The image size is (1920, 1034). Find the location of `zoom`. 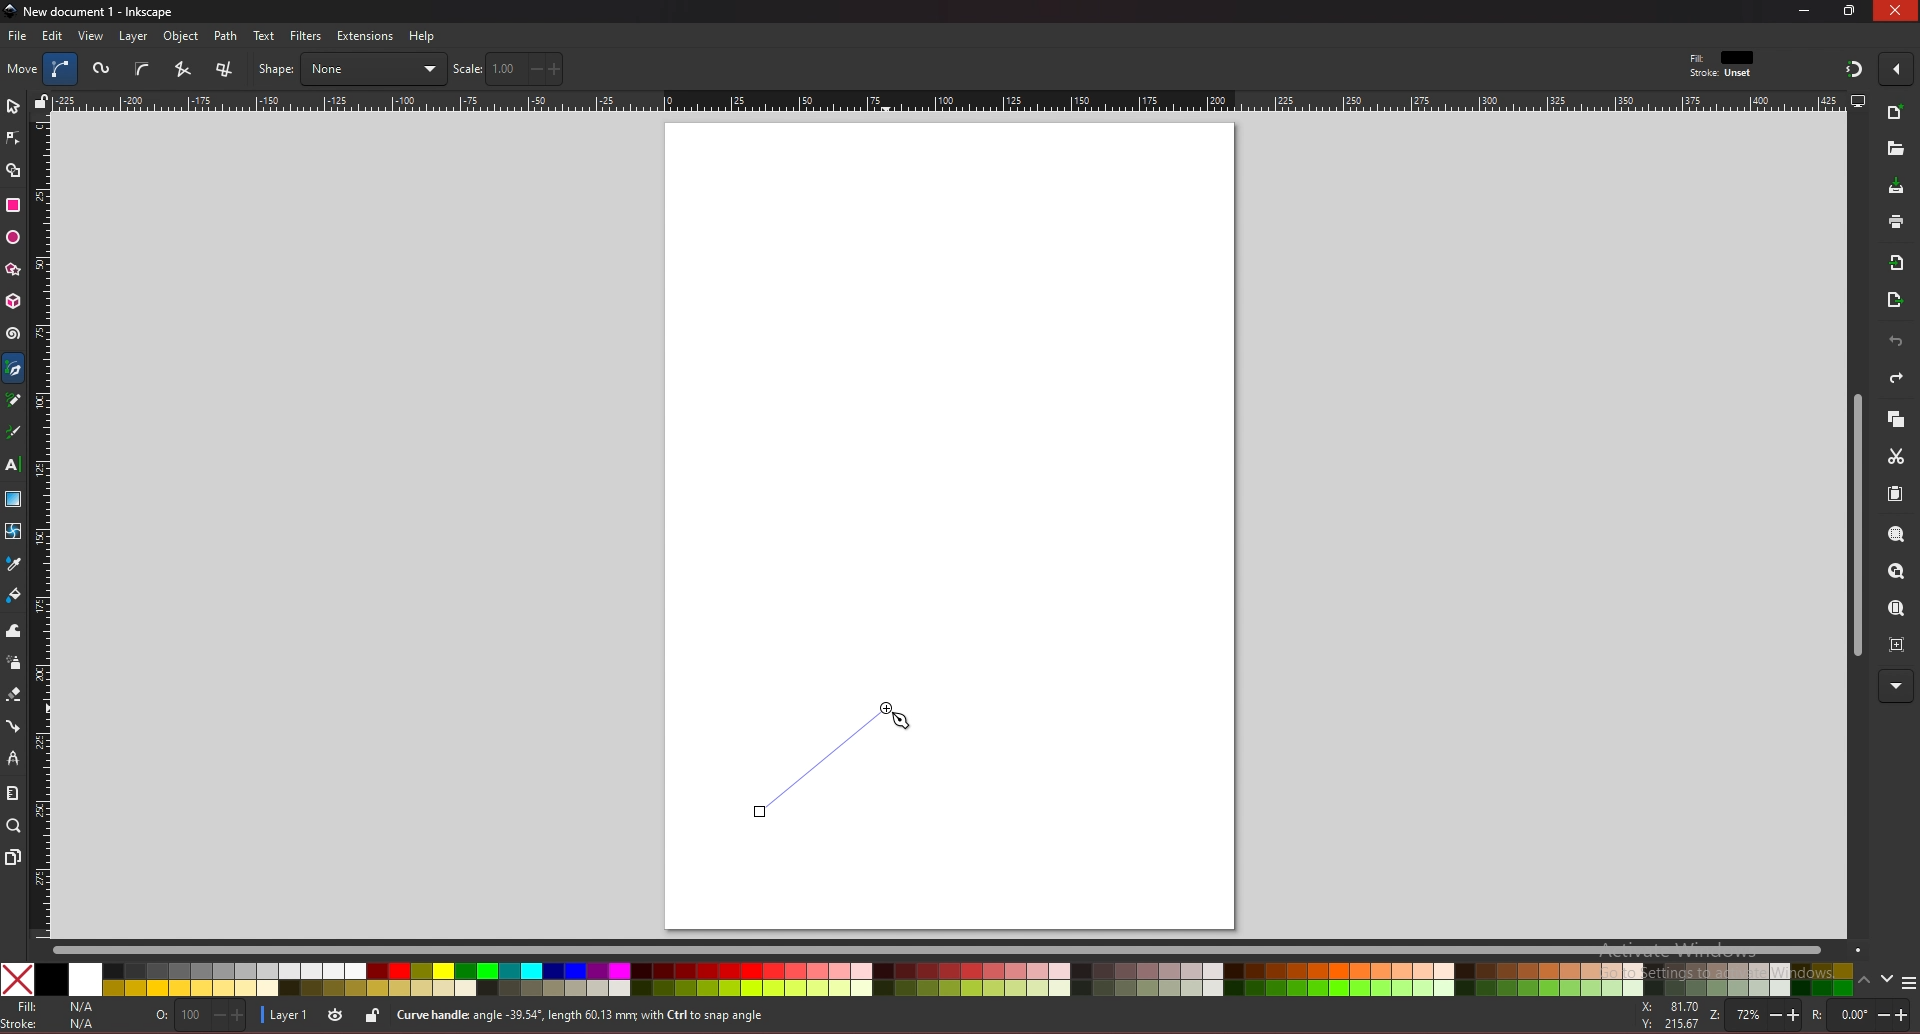

zoom is located at coordinates (1752, 1016).